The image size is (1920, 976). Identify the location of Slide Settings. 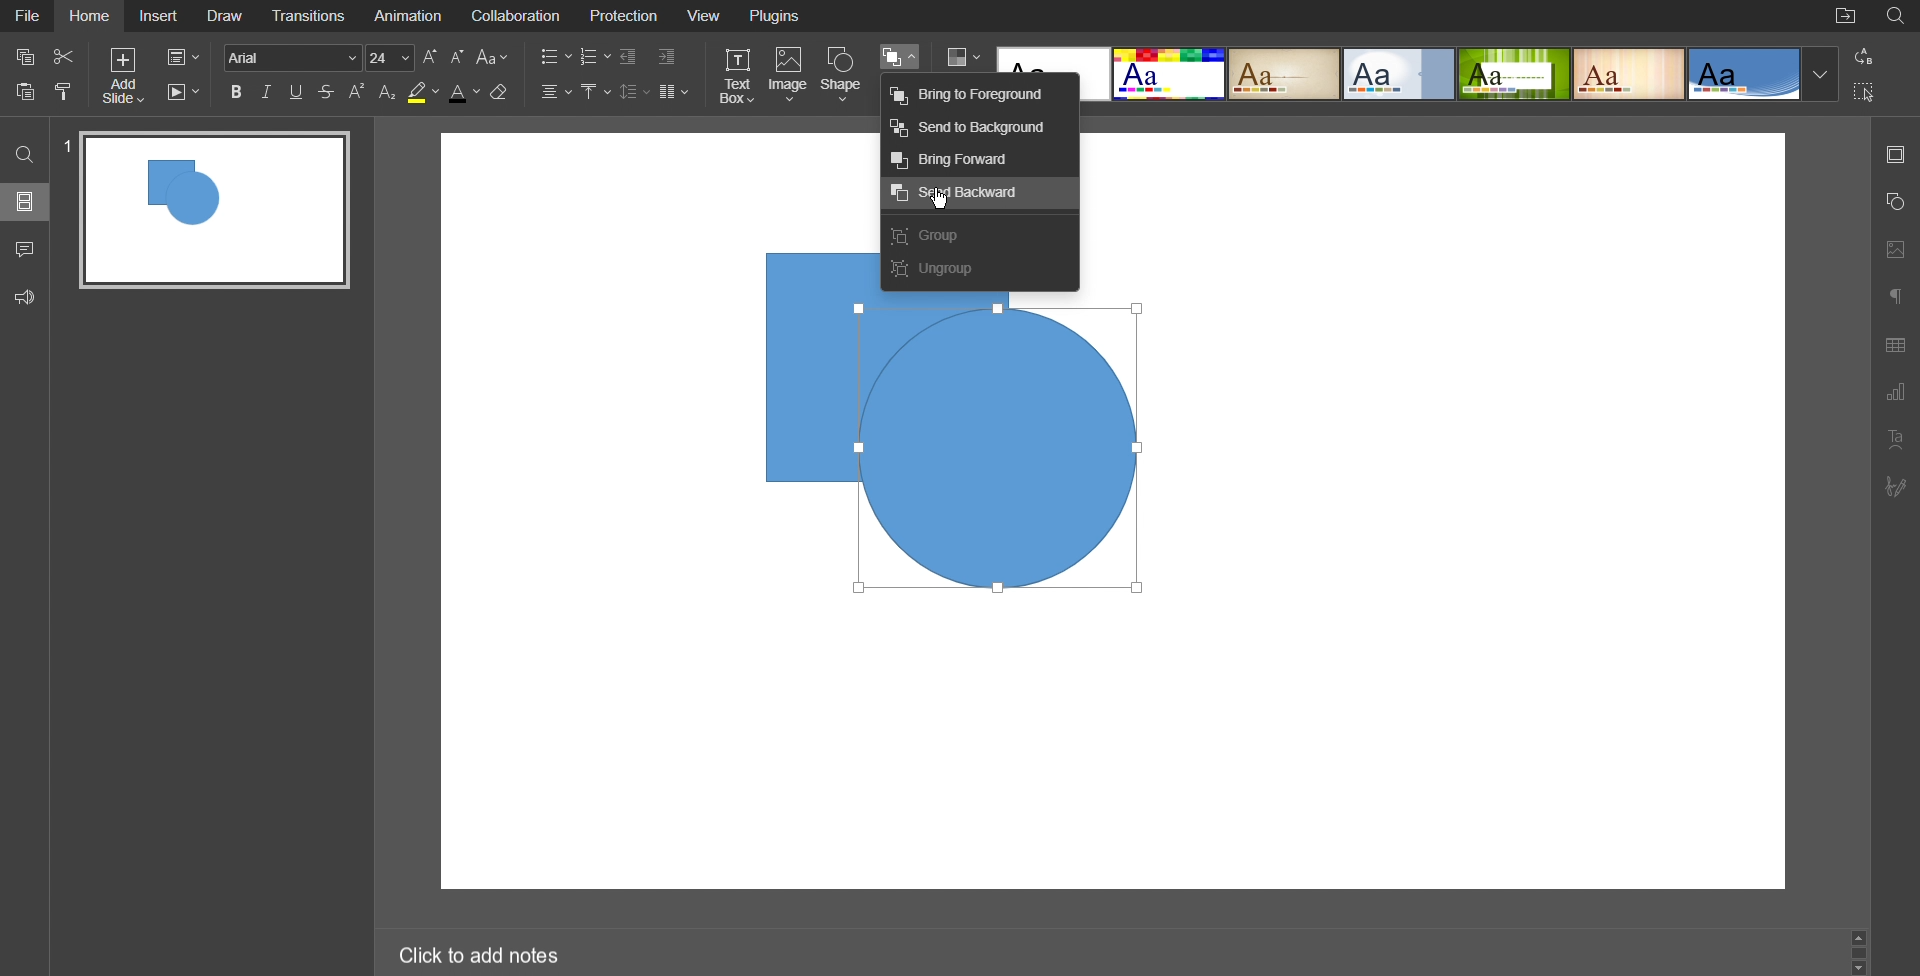
(184, 54).